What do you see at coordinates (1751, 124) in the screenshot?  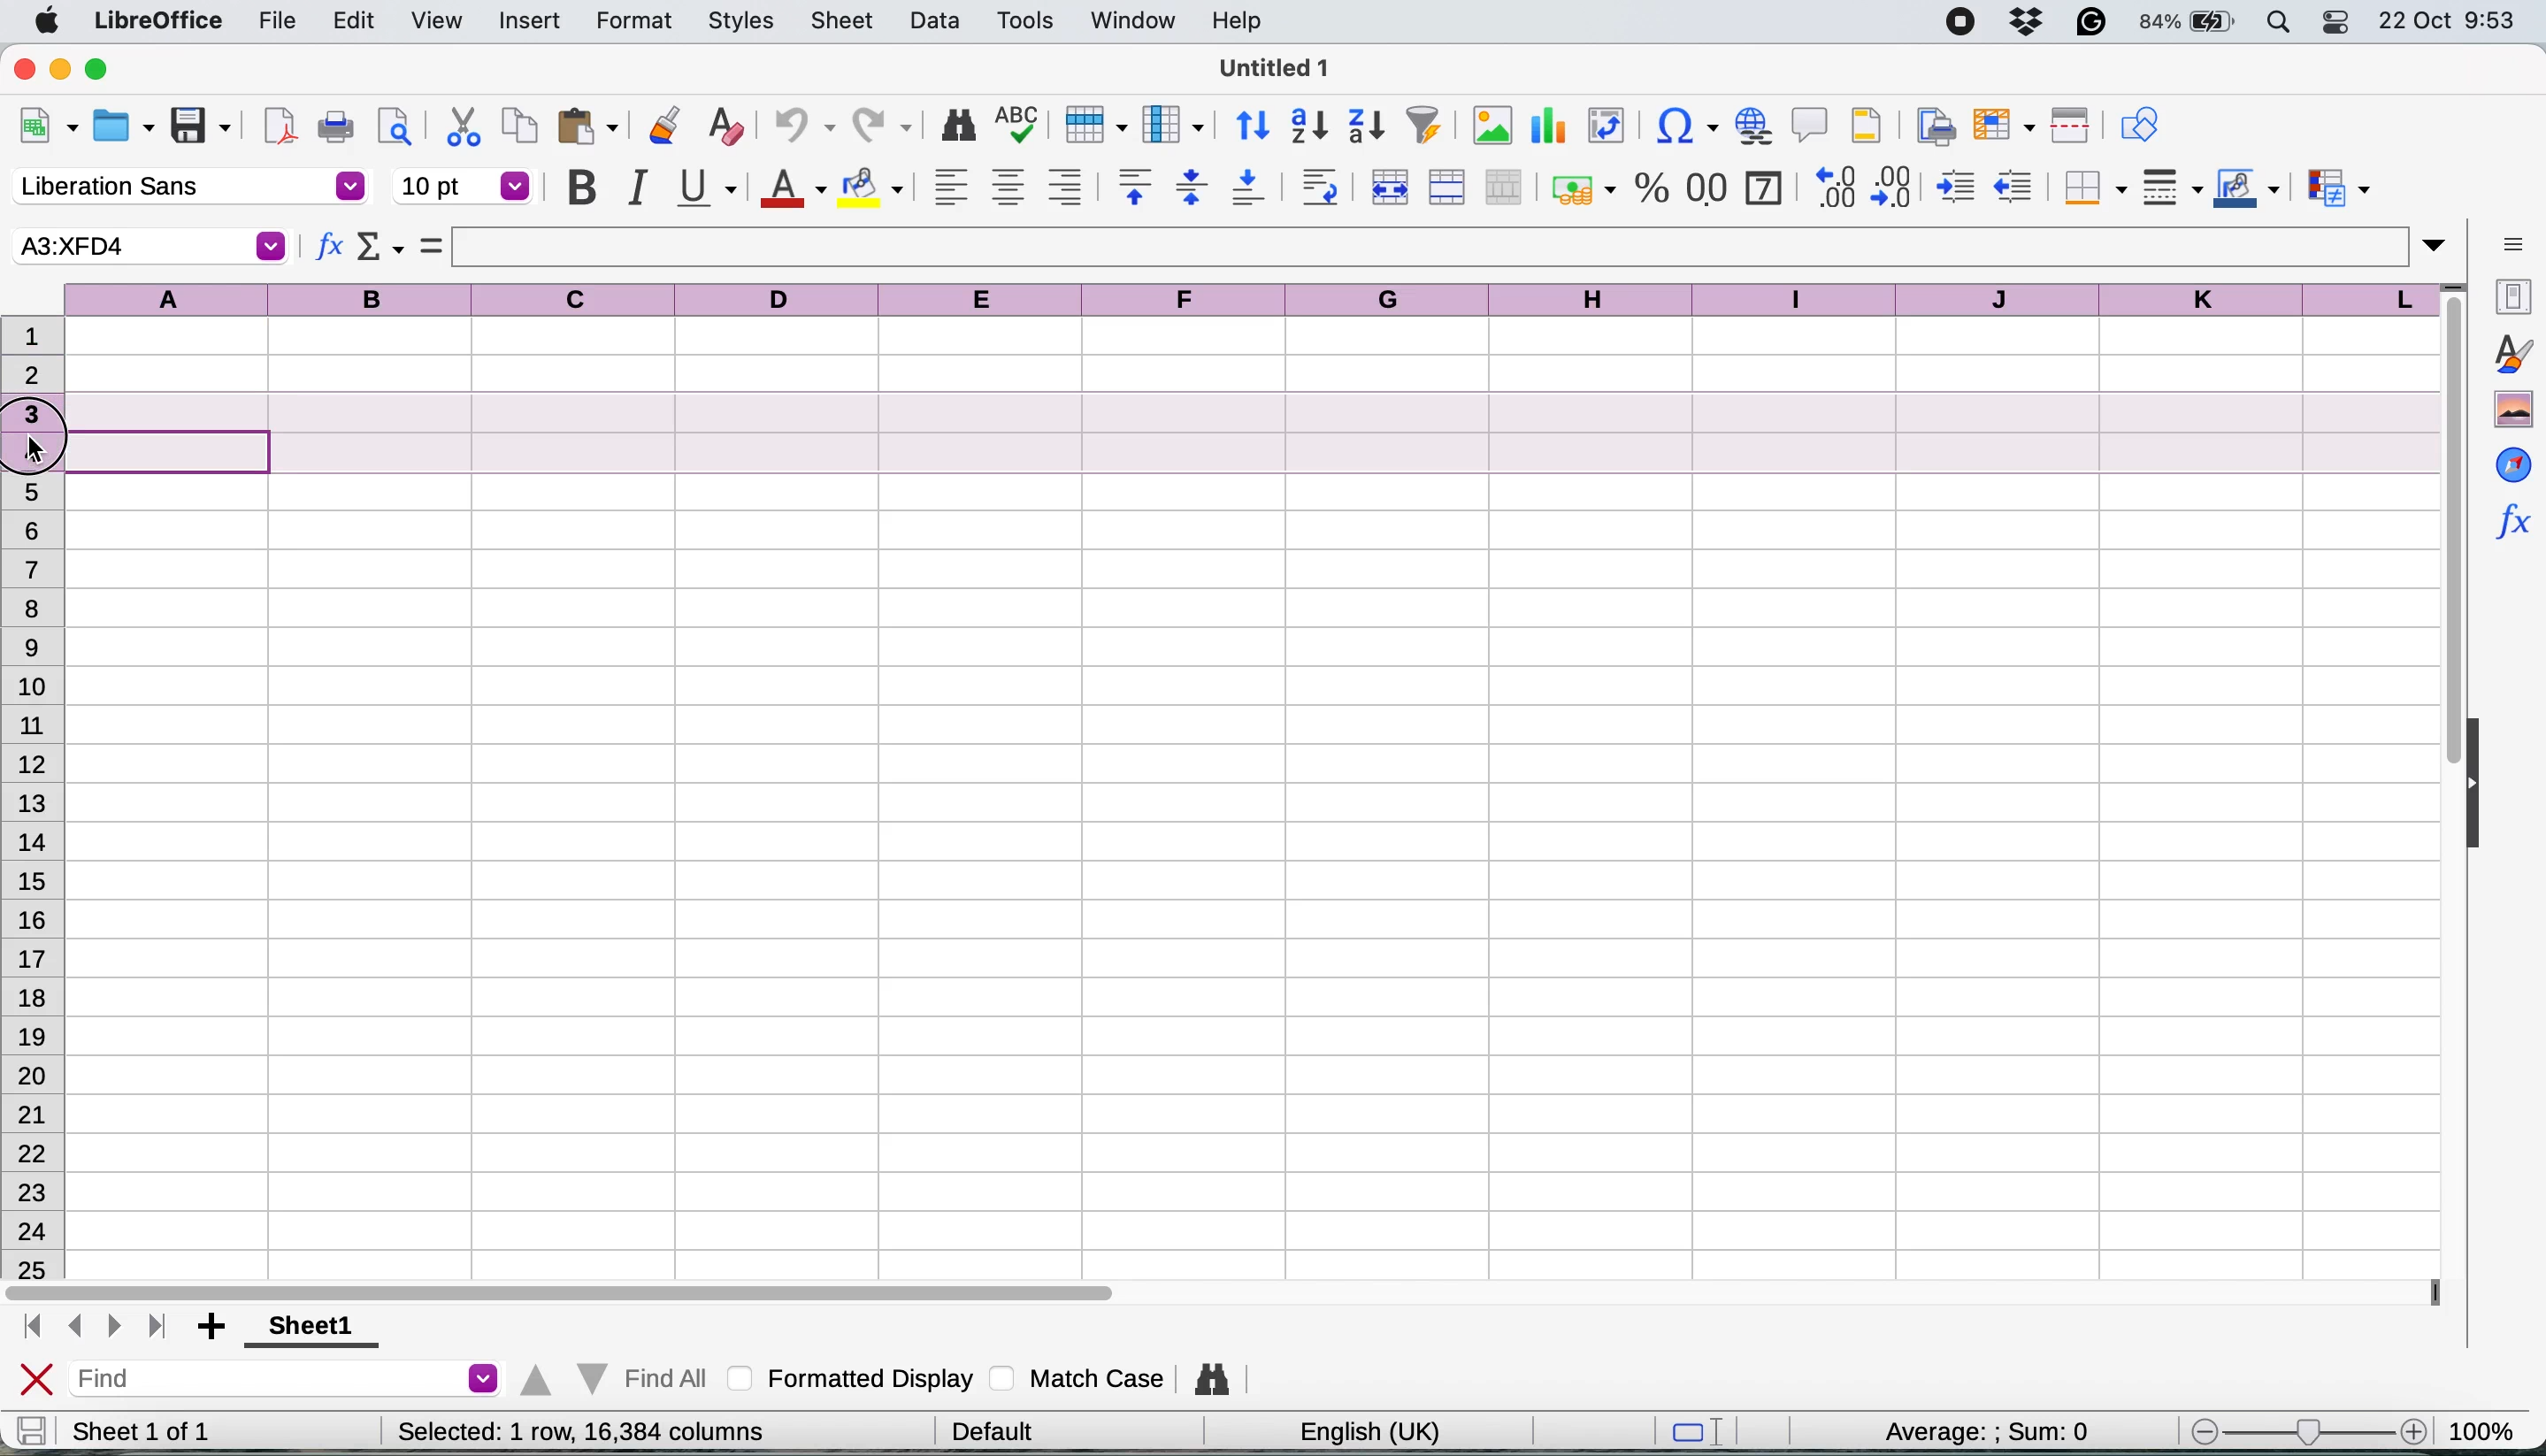 I see `insert hyperlink` at bounding box center [1751, 124].